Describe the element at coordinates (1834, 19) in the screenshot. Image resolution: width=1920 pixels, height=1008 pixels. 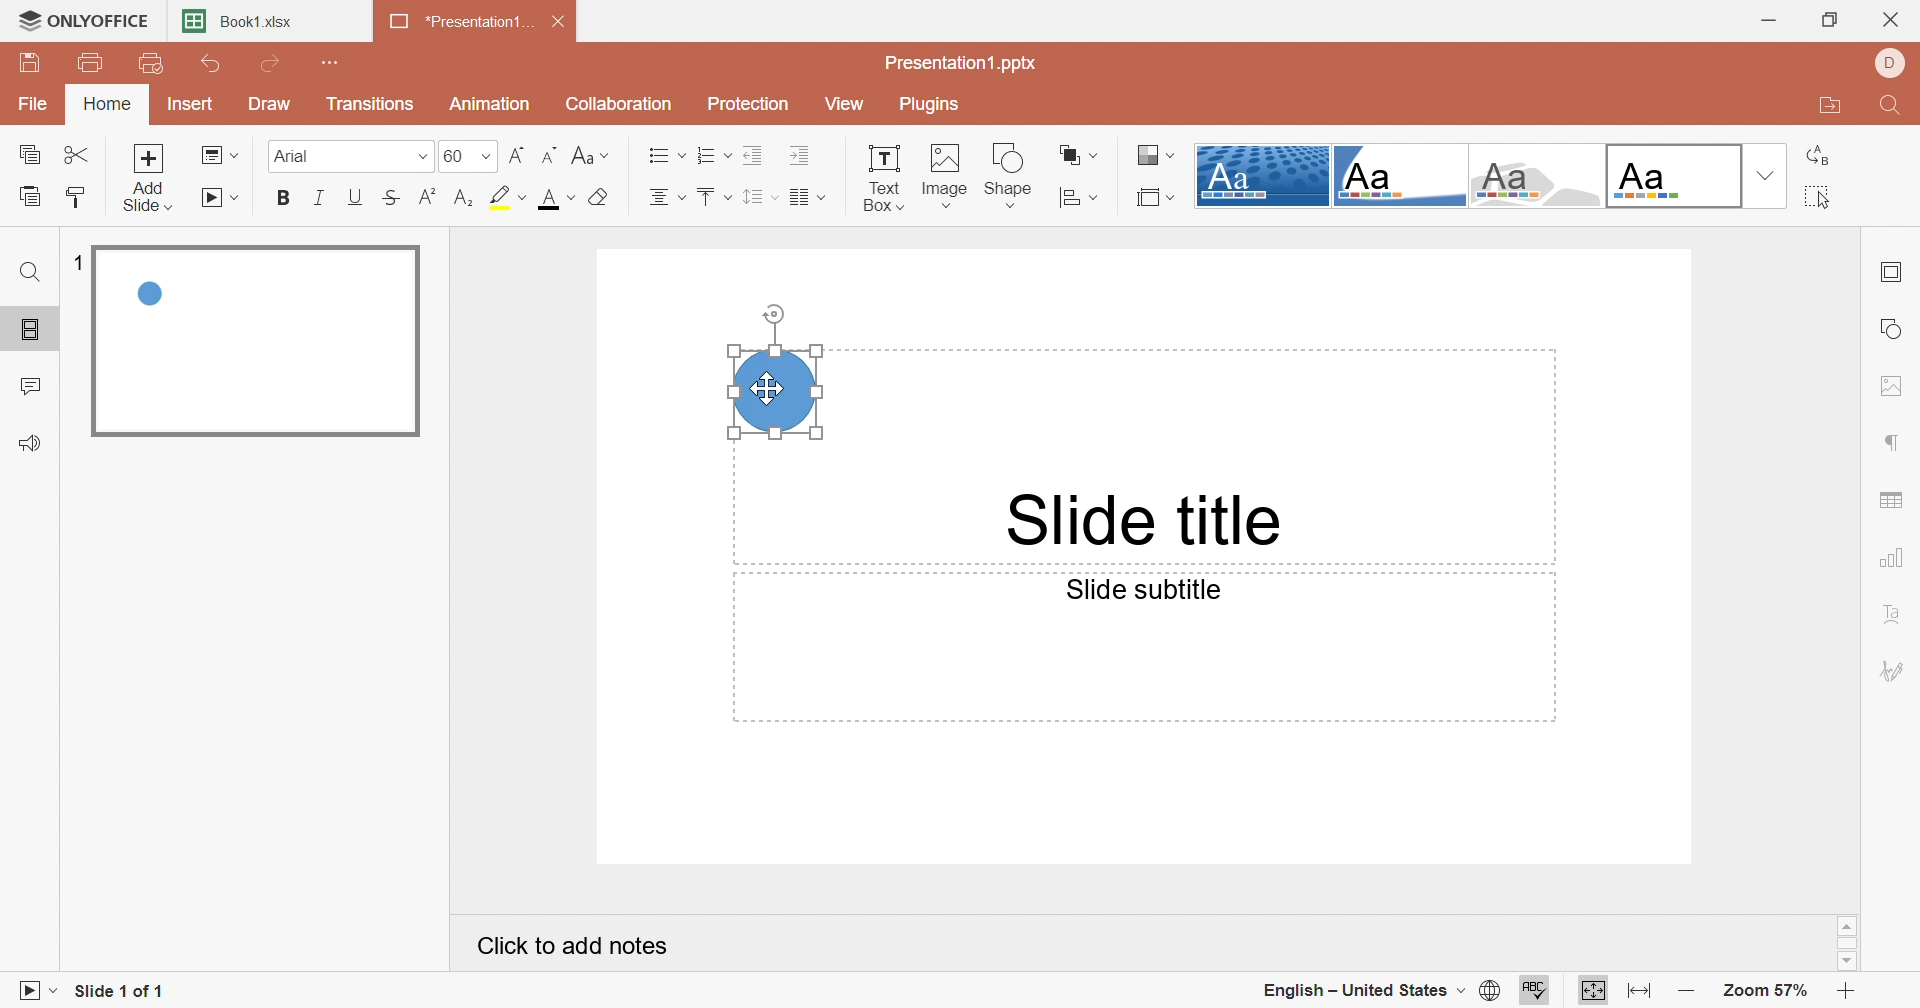
I see `Restore down` at that location.